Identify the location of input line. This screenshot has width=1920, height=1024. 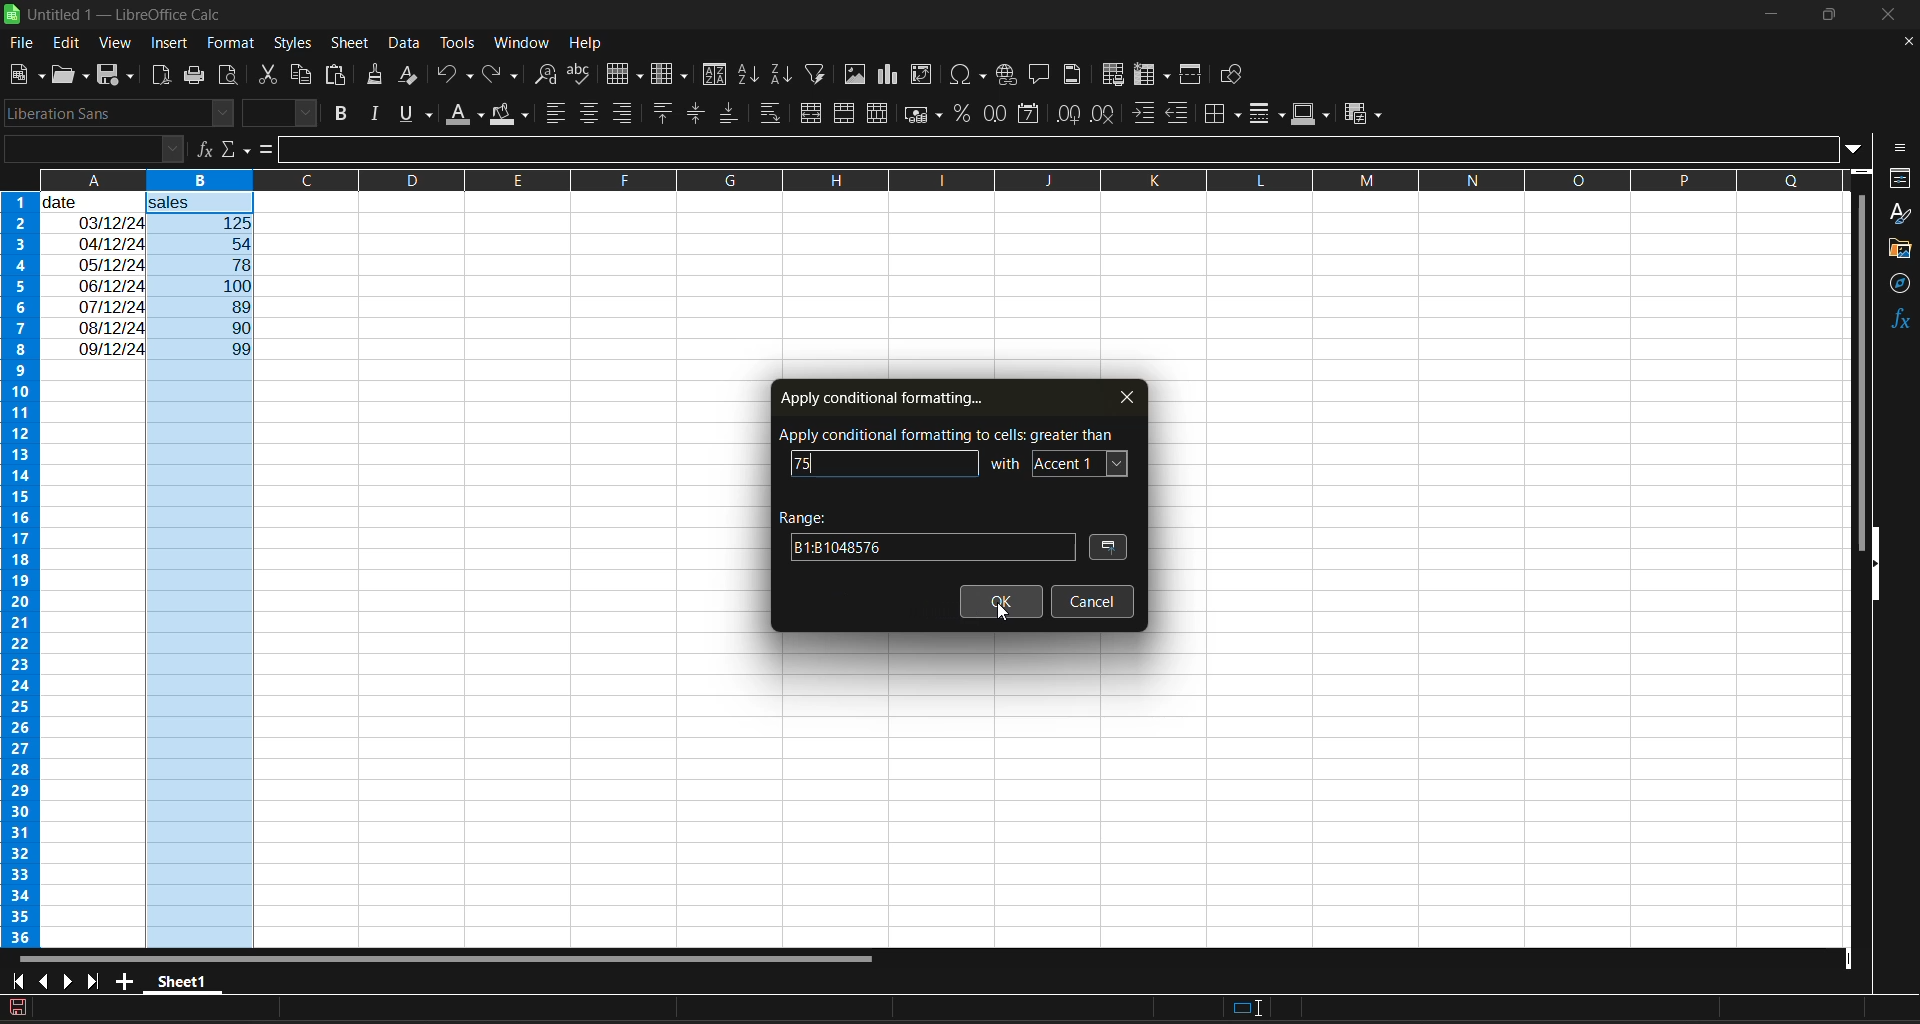
(1062, 151).